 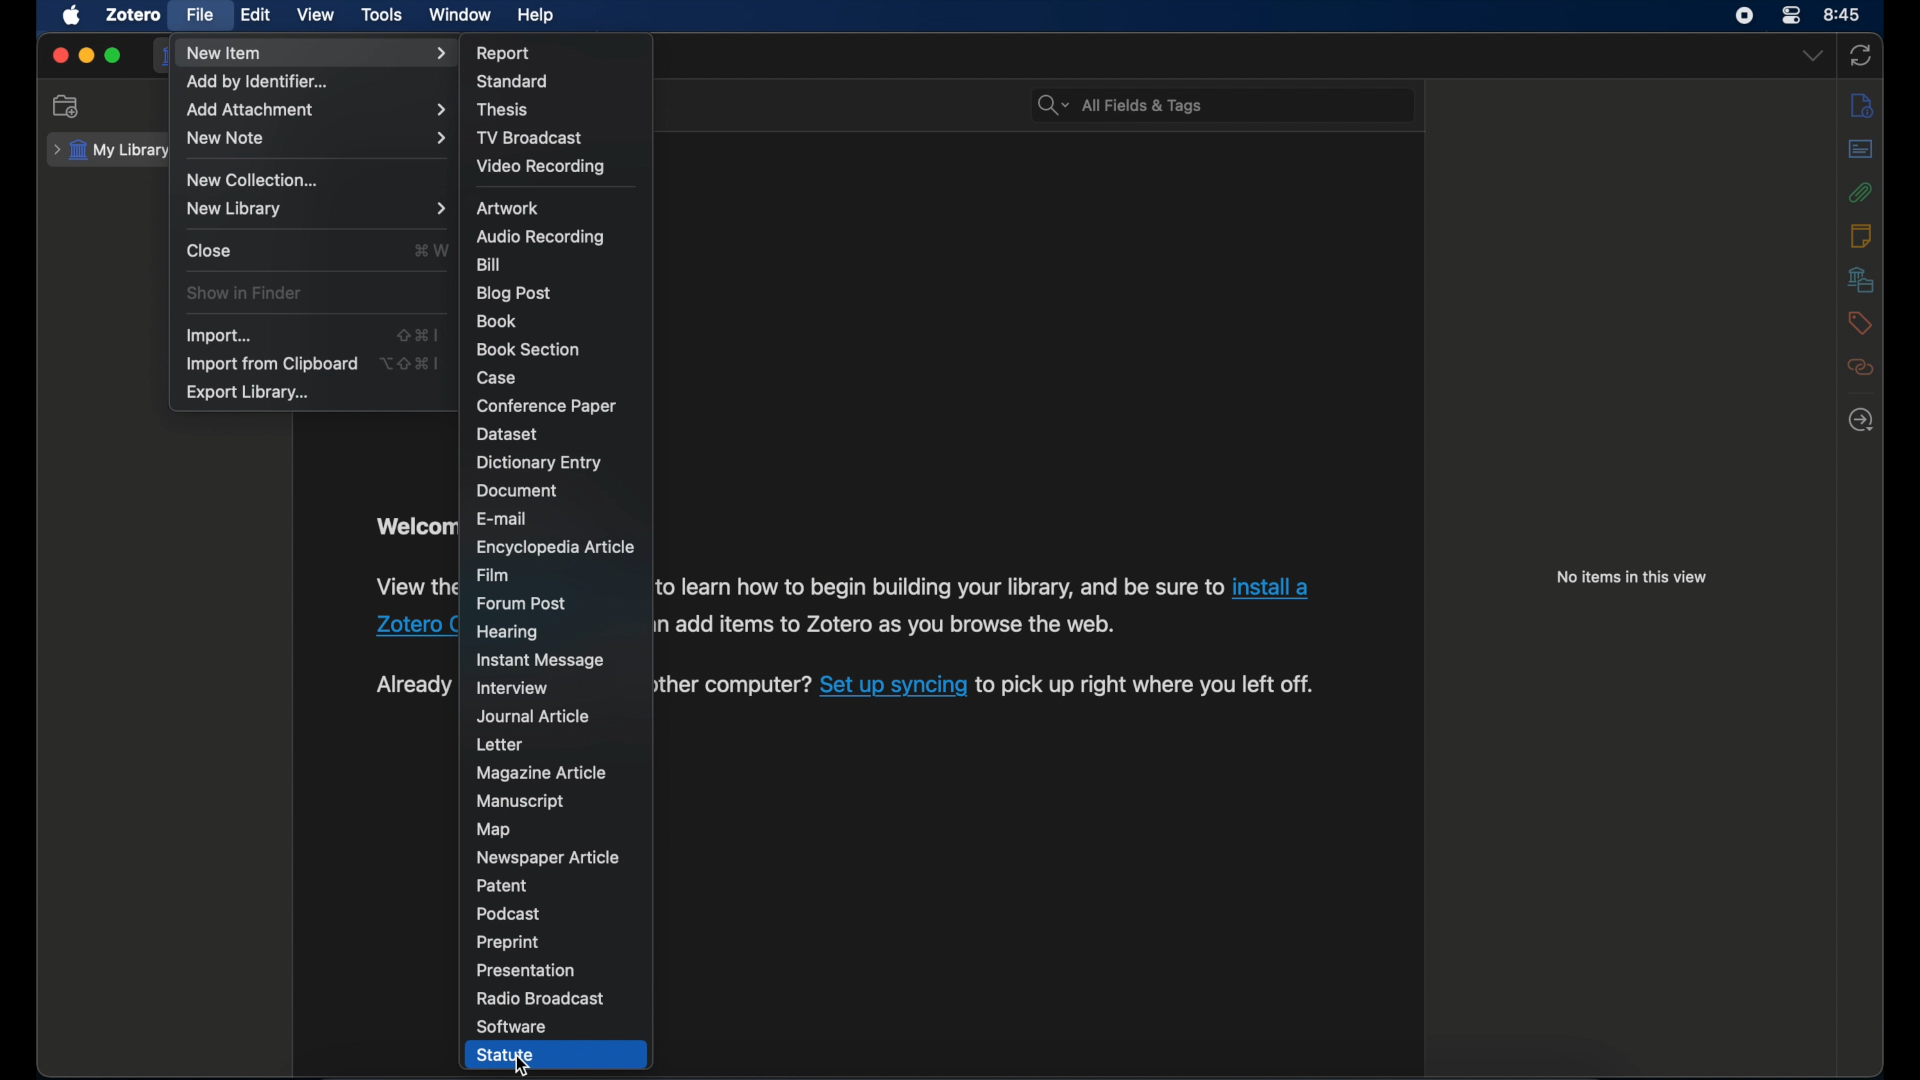 What do you see at coordinates (530, 137) in the screenshot?
I see `tv broadcast` at bounding box center [530, 137].